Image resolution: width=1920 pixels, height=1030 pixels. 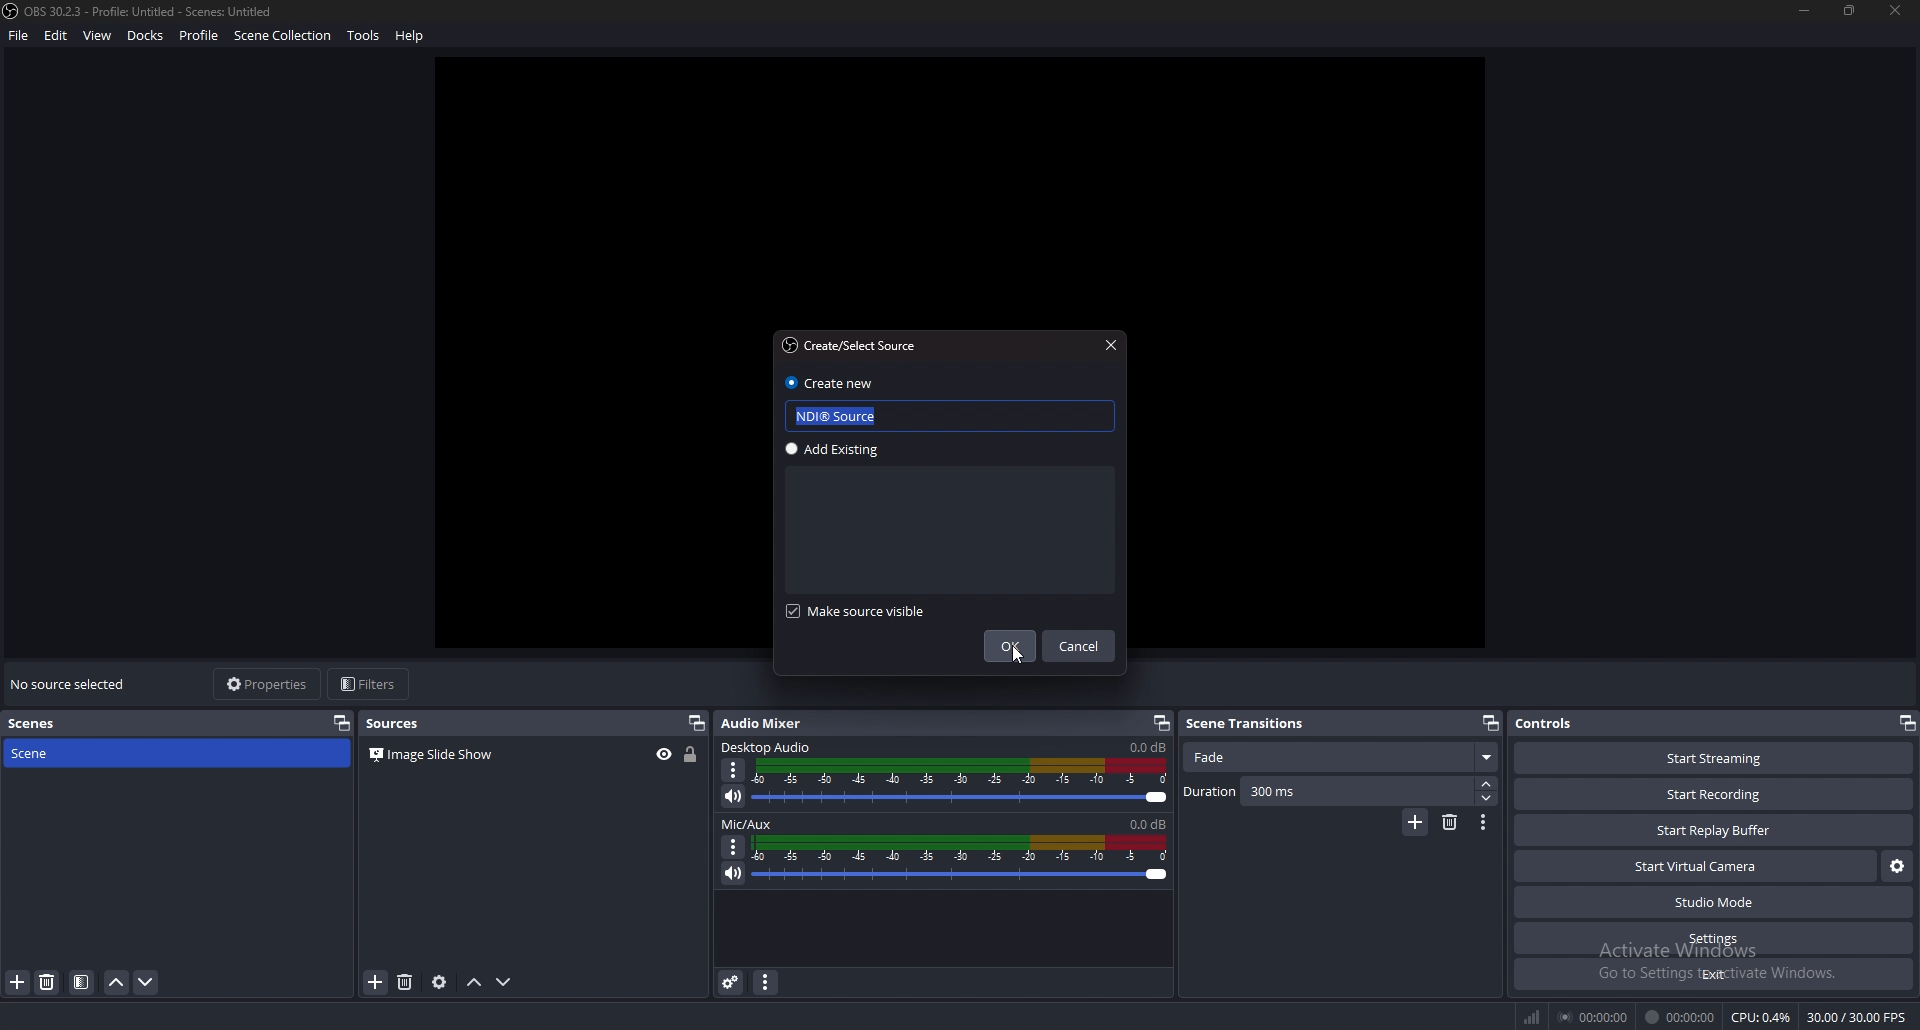 I want to click on close, so click(x=1111, y=344).